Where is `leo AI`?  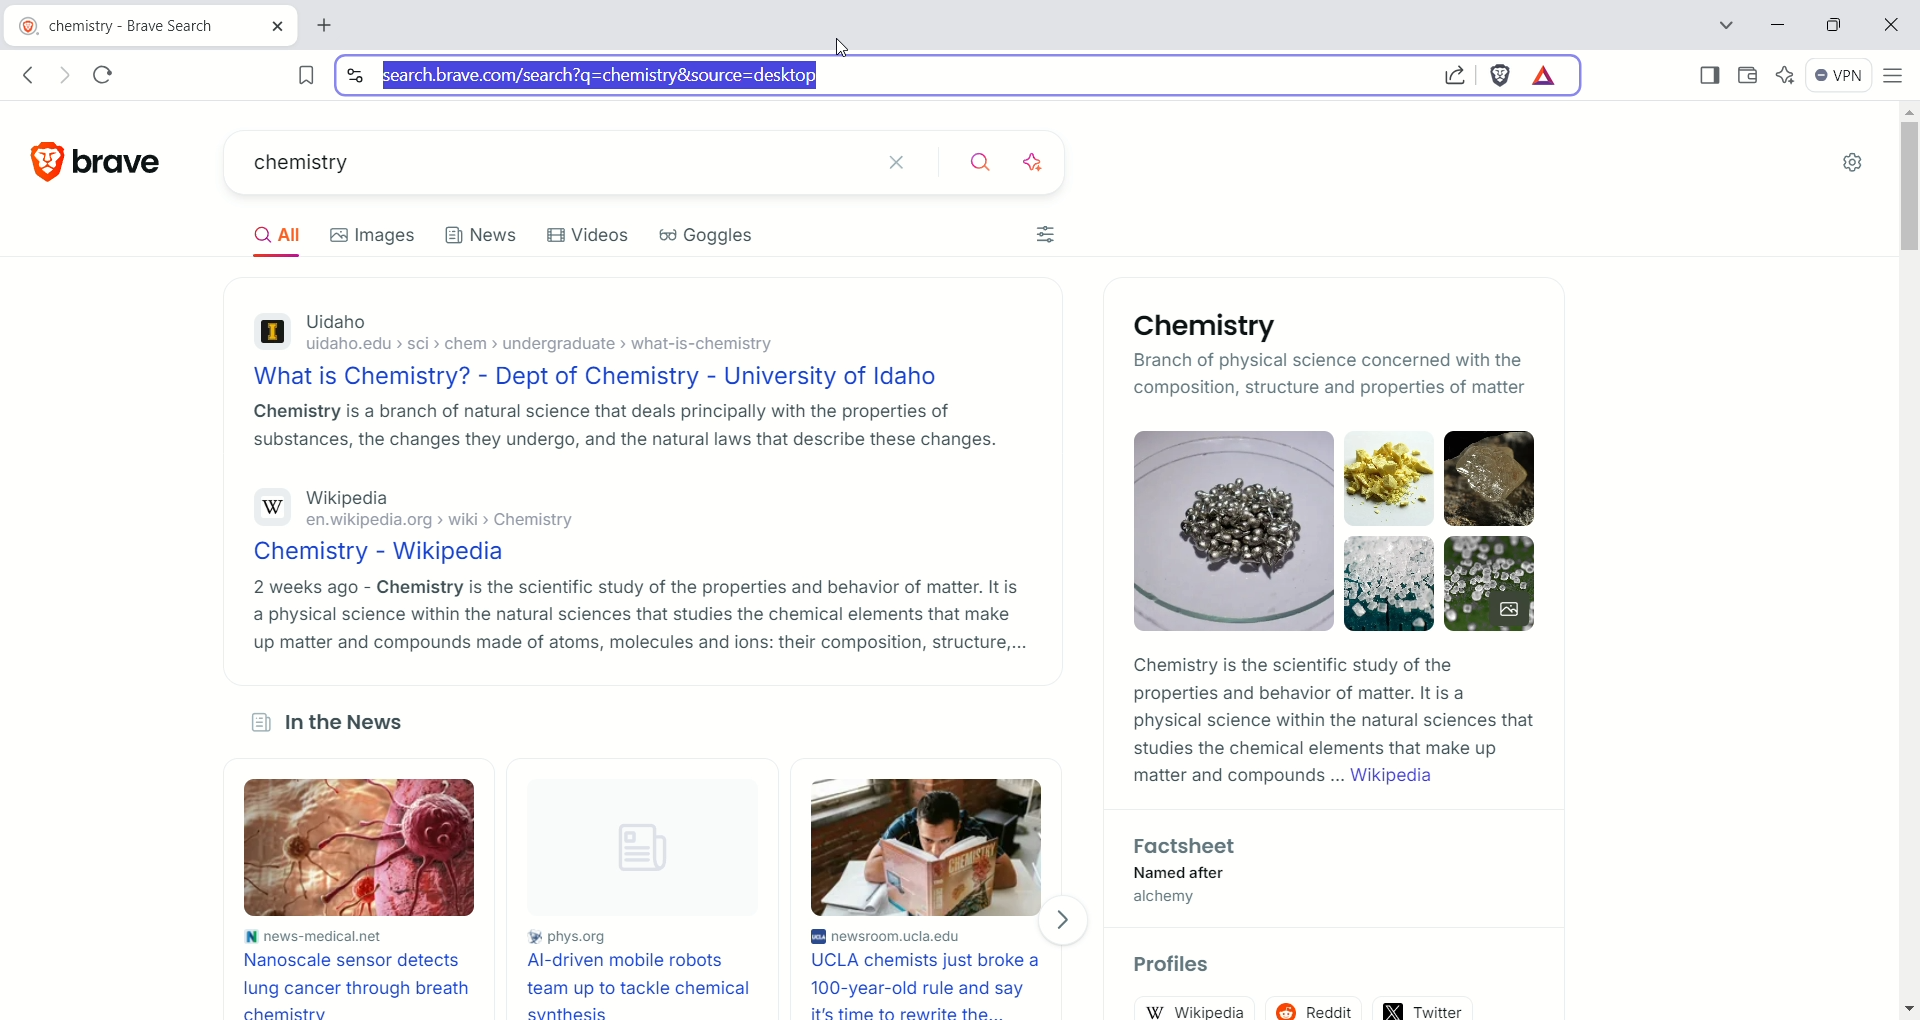
leo AI is located at coordinates (1786, 76).